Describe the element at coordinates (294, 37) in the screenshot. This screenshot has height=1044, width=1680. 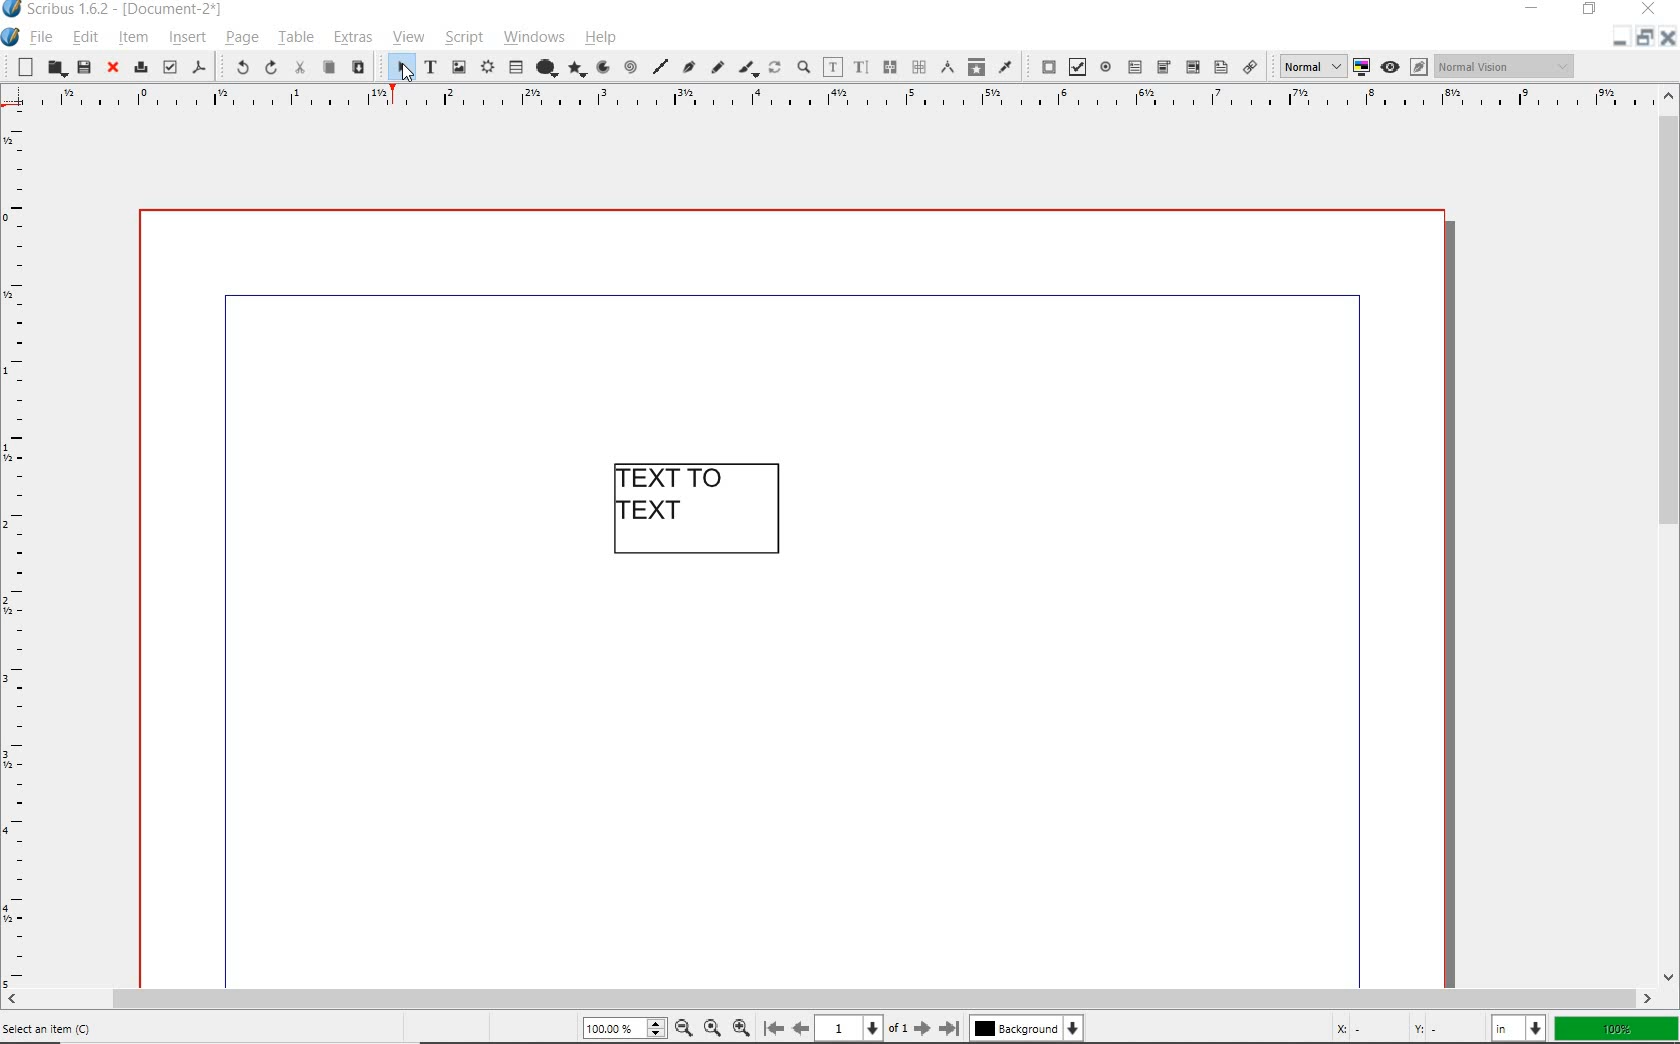
I see `table` at that location.